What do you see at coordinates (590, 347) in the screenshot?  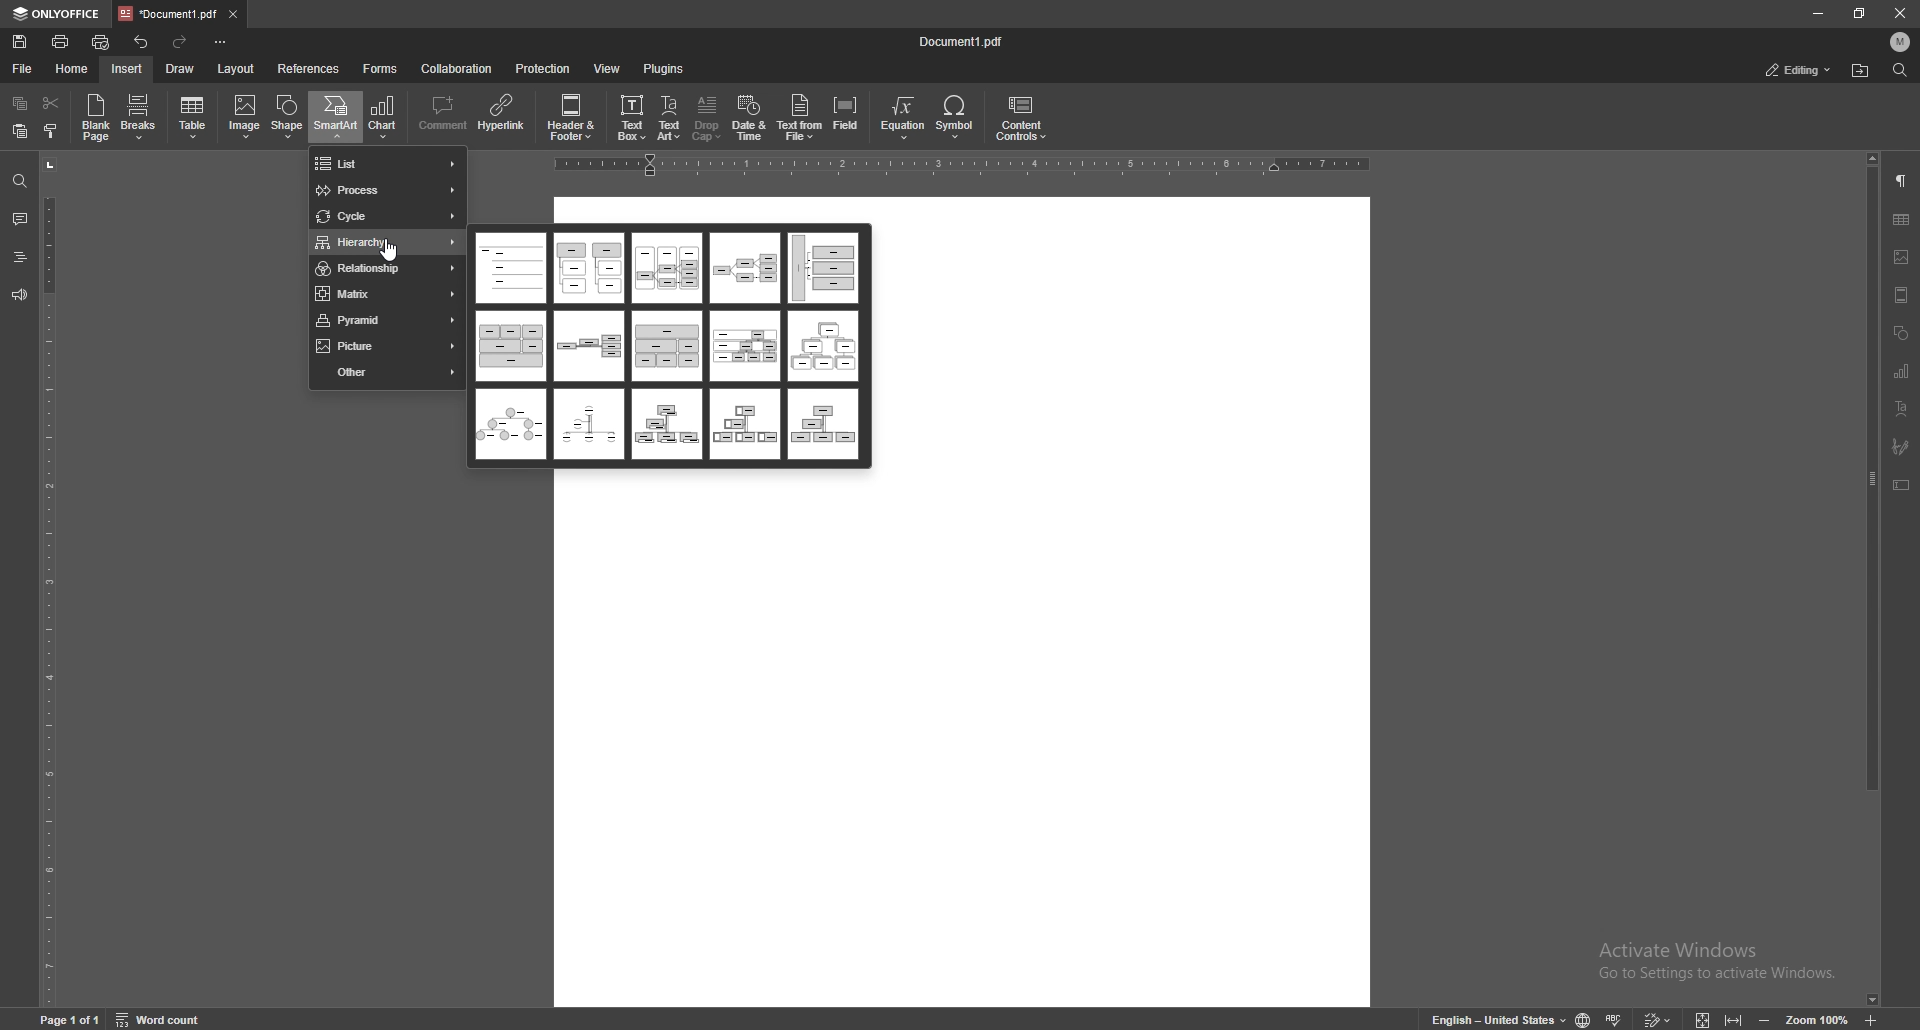 I see `hierarchy smart art` at bounding box center [590, 347].